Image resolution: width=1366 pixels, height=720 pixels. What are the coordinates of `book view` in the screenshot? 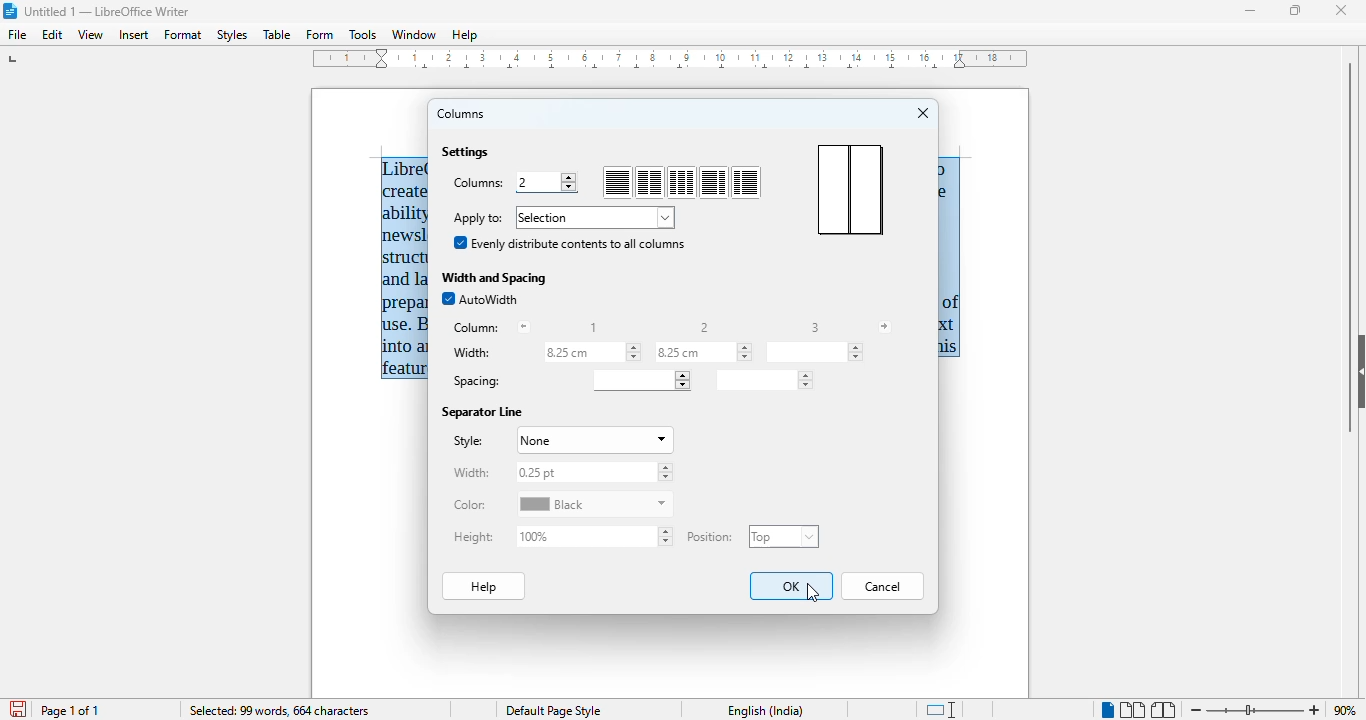 It's located at (1165, 710).